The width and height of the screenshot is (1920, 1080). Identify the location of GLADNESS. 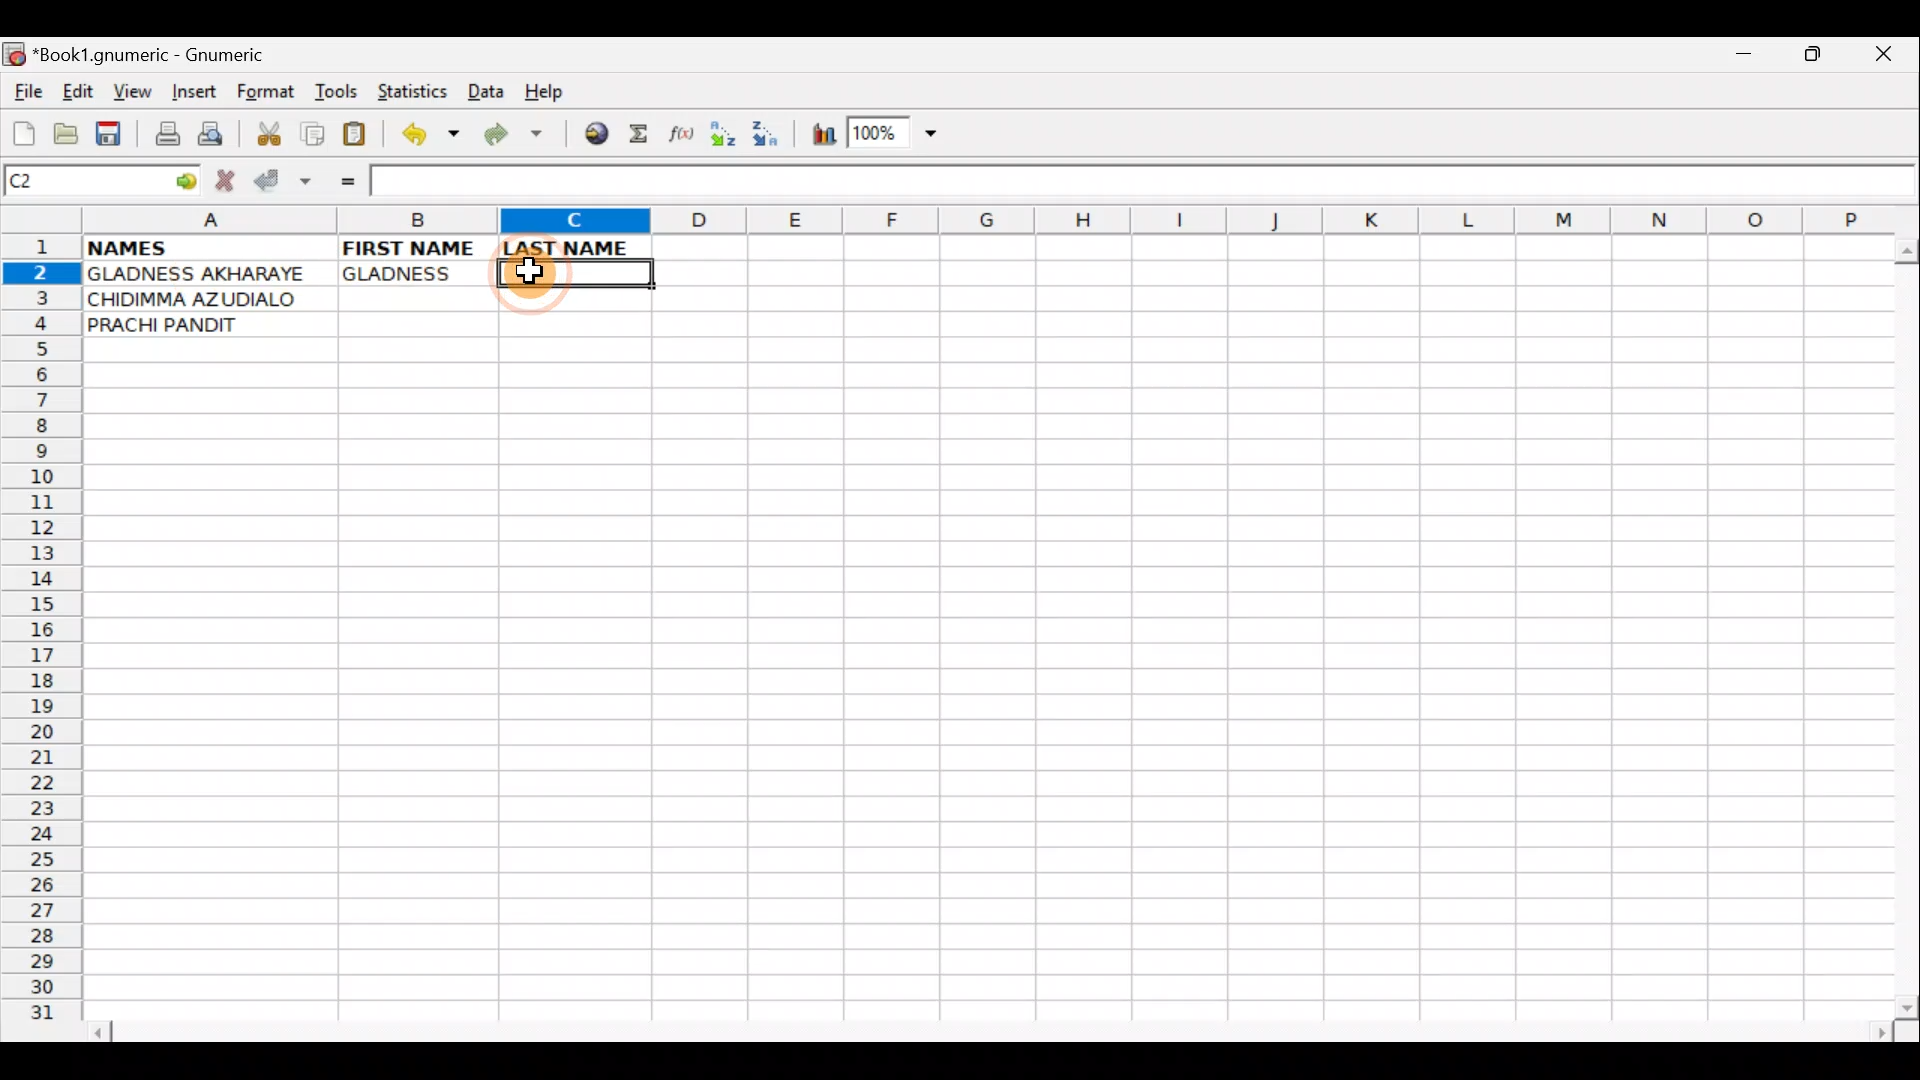
(409, 270).